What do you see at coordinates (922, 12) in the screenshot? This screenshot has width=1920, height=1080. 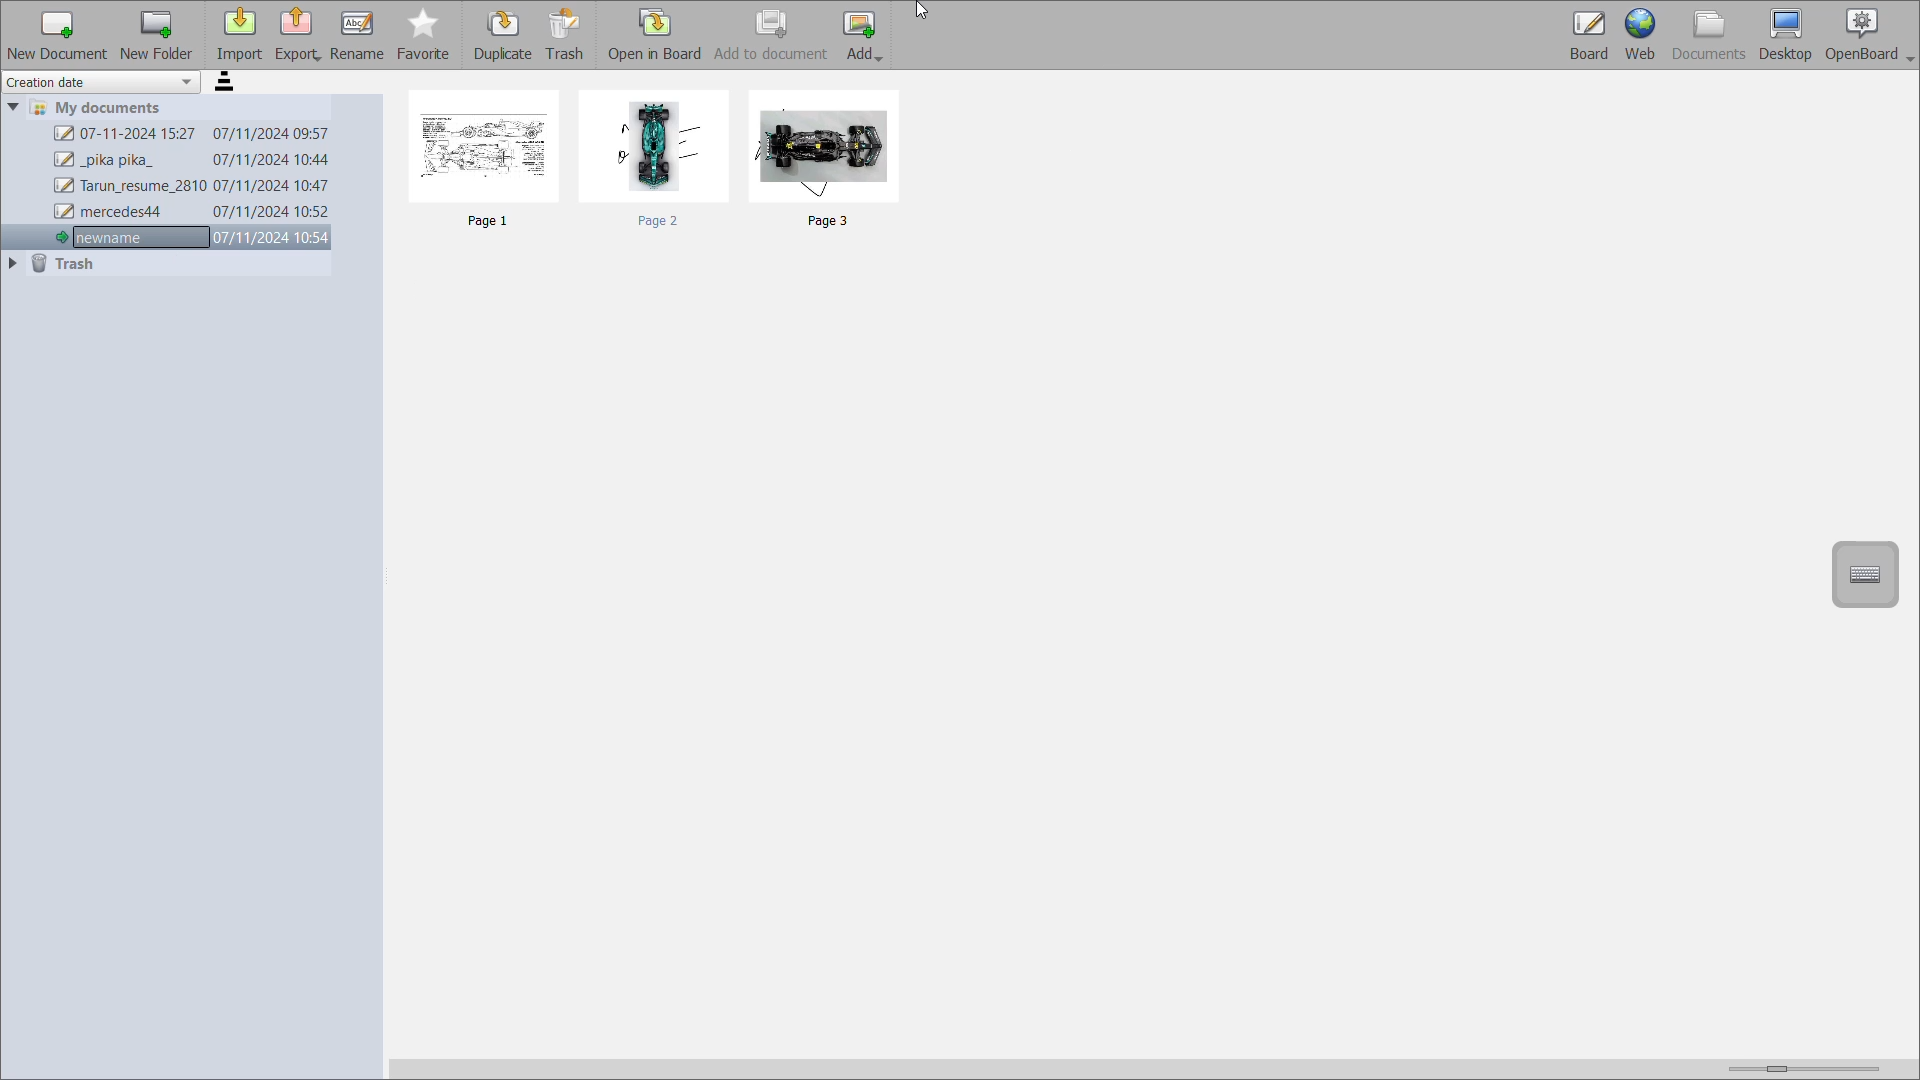 I see `cursor` at bounding box center [922, 12].